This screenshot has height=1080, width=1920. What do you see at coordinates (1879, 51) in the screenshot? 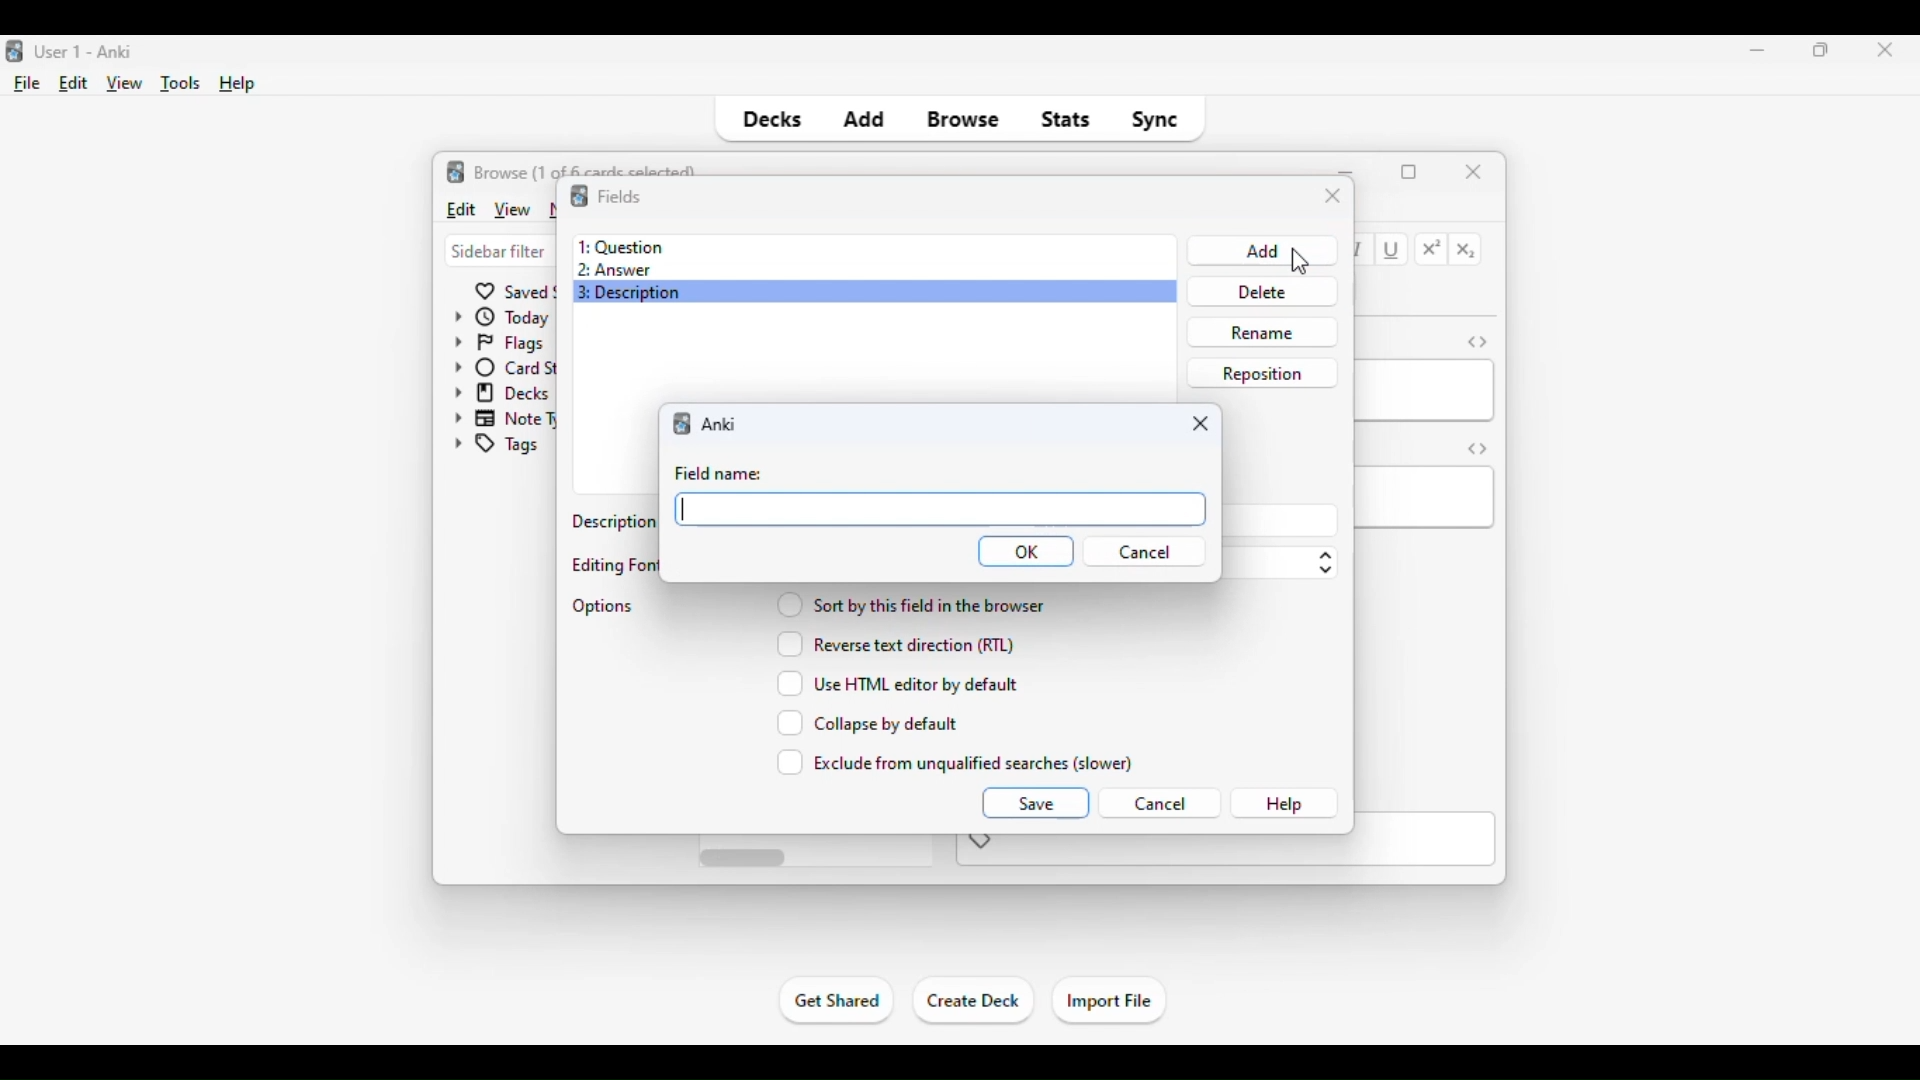
I see `close` at bounding box center [1879, 51].